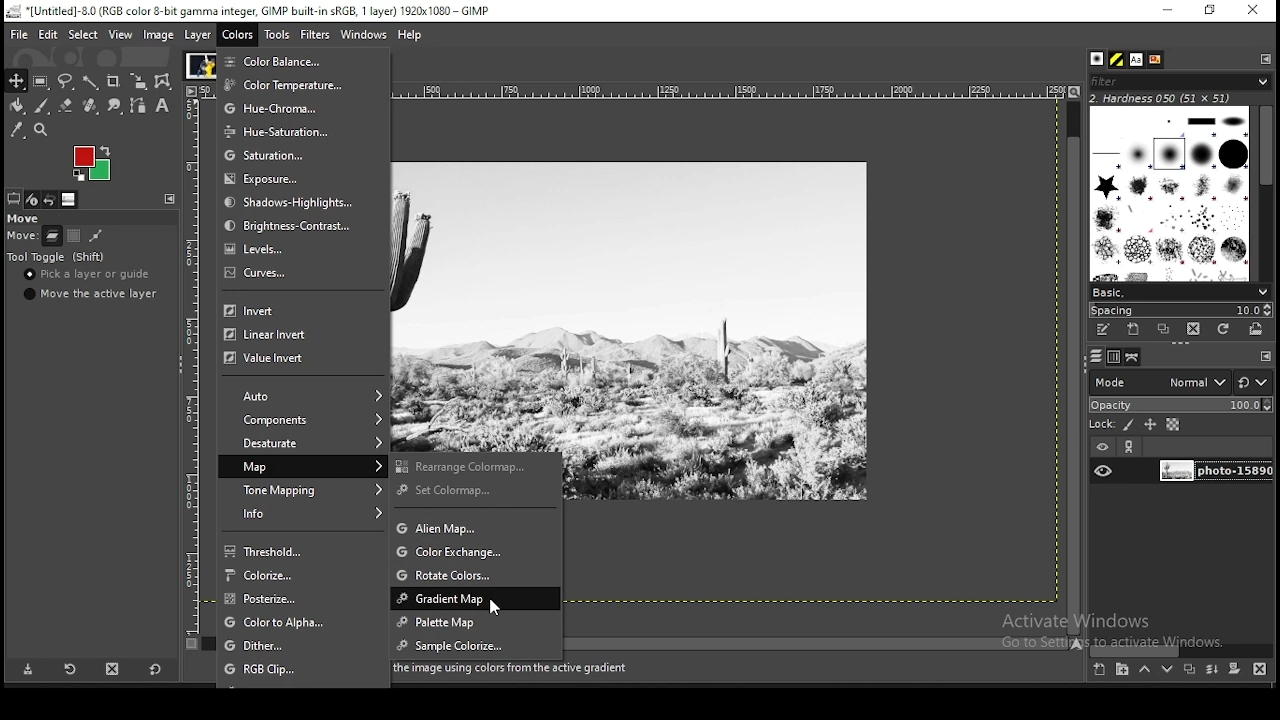 The width and height of the screenshot is (1280, 720). Describe the element at coordinates (22, 218) in the screenshot. I see `move` at that location.